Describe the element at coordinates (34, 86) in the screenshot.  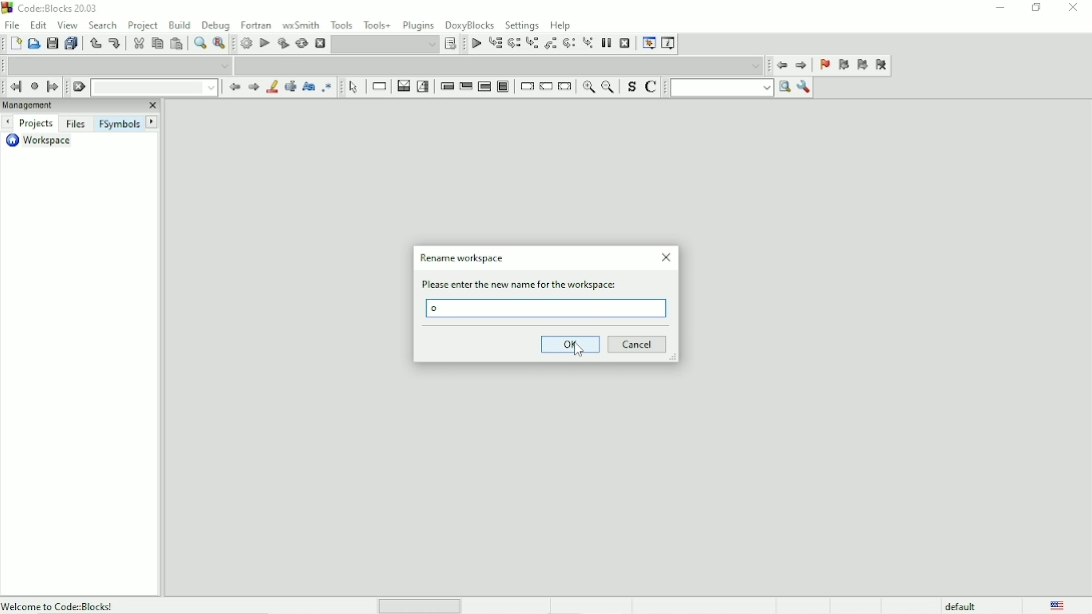
I see `Last jump` at that location.